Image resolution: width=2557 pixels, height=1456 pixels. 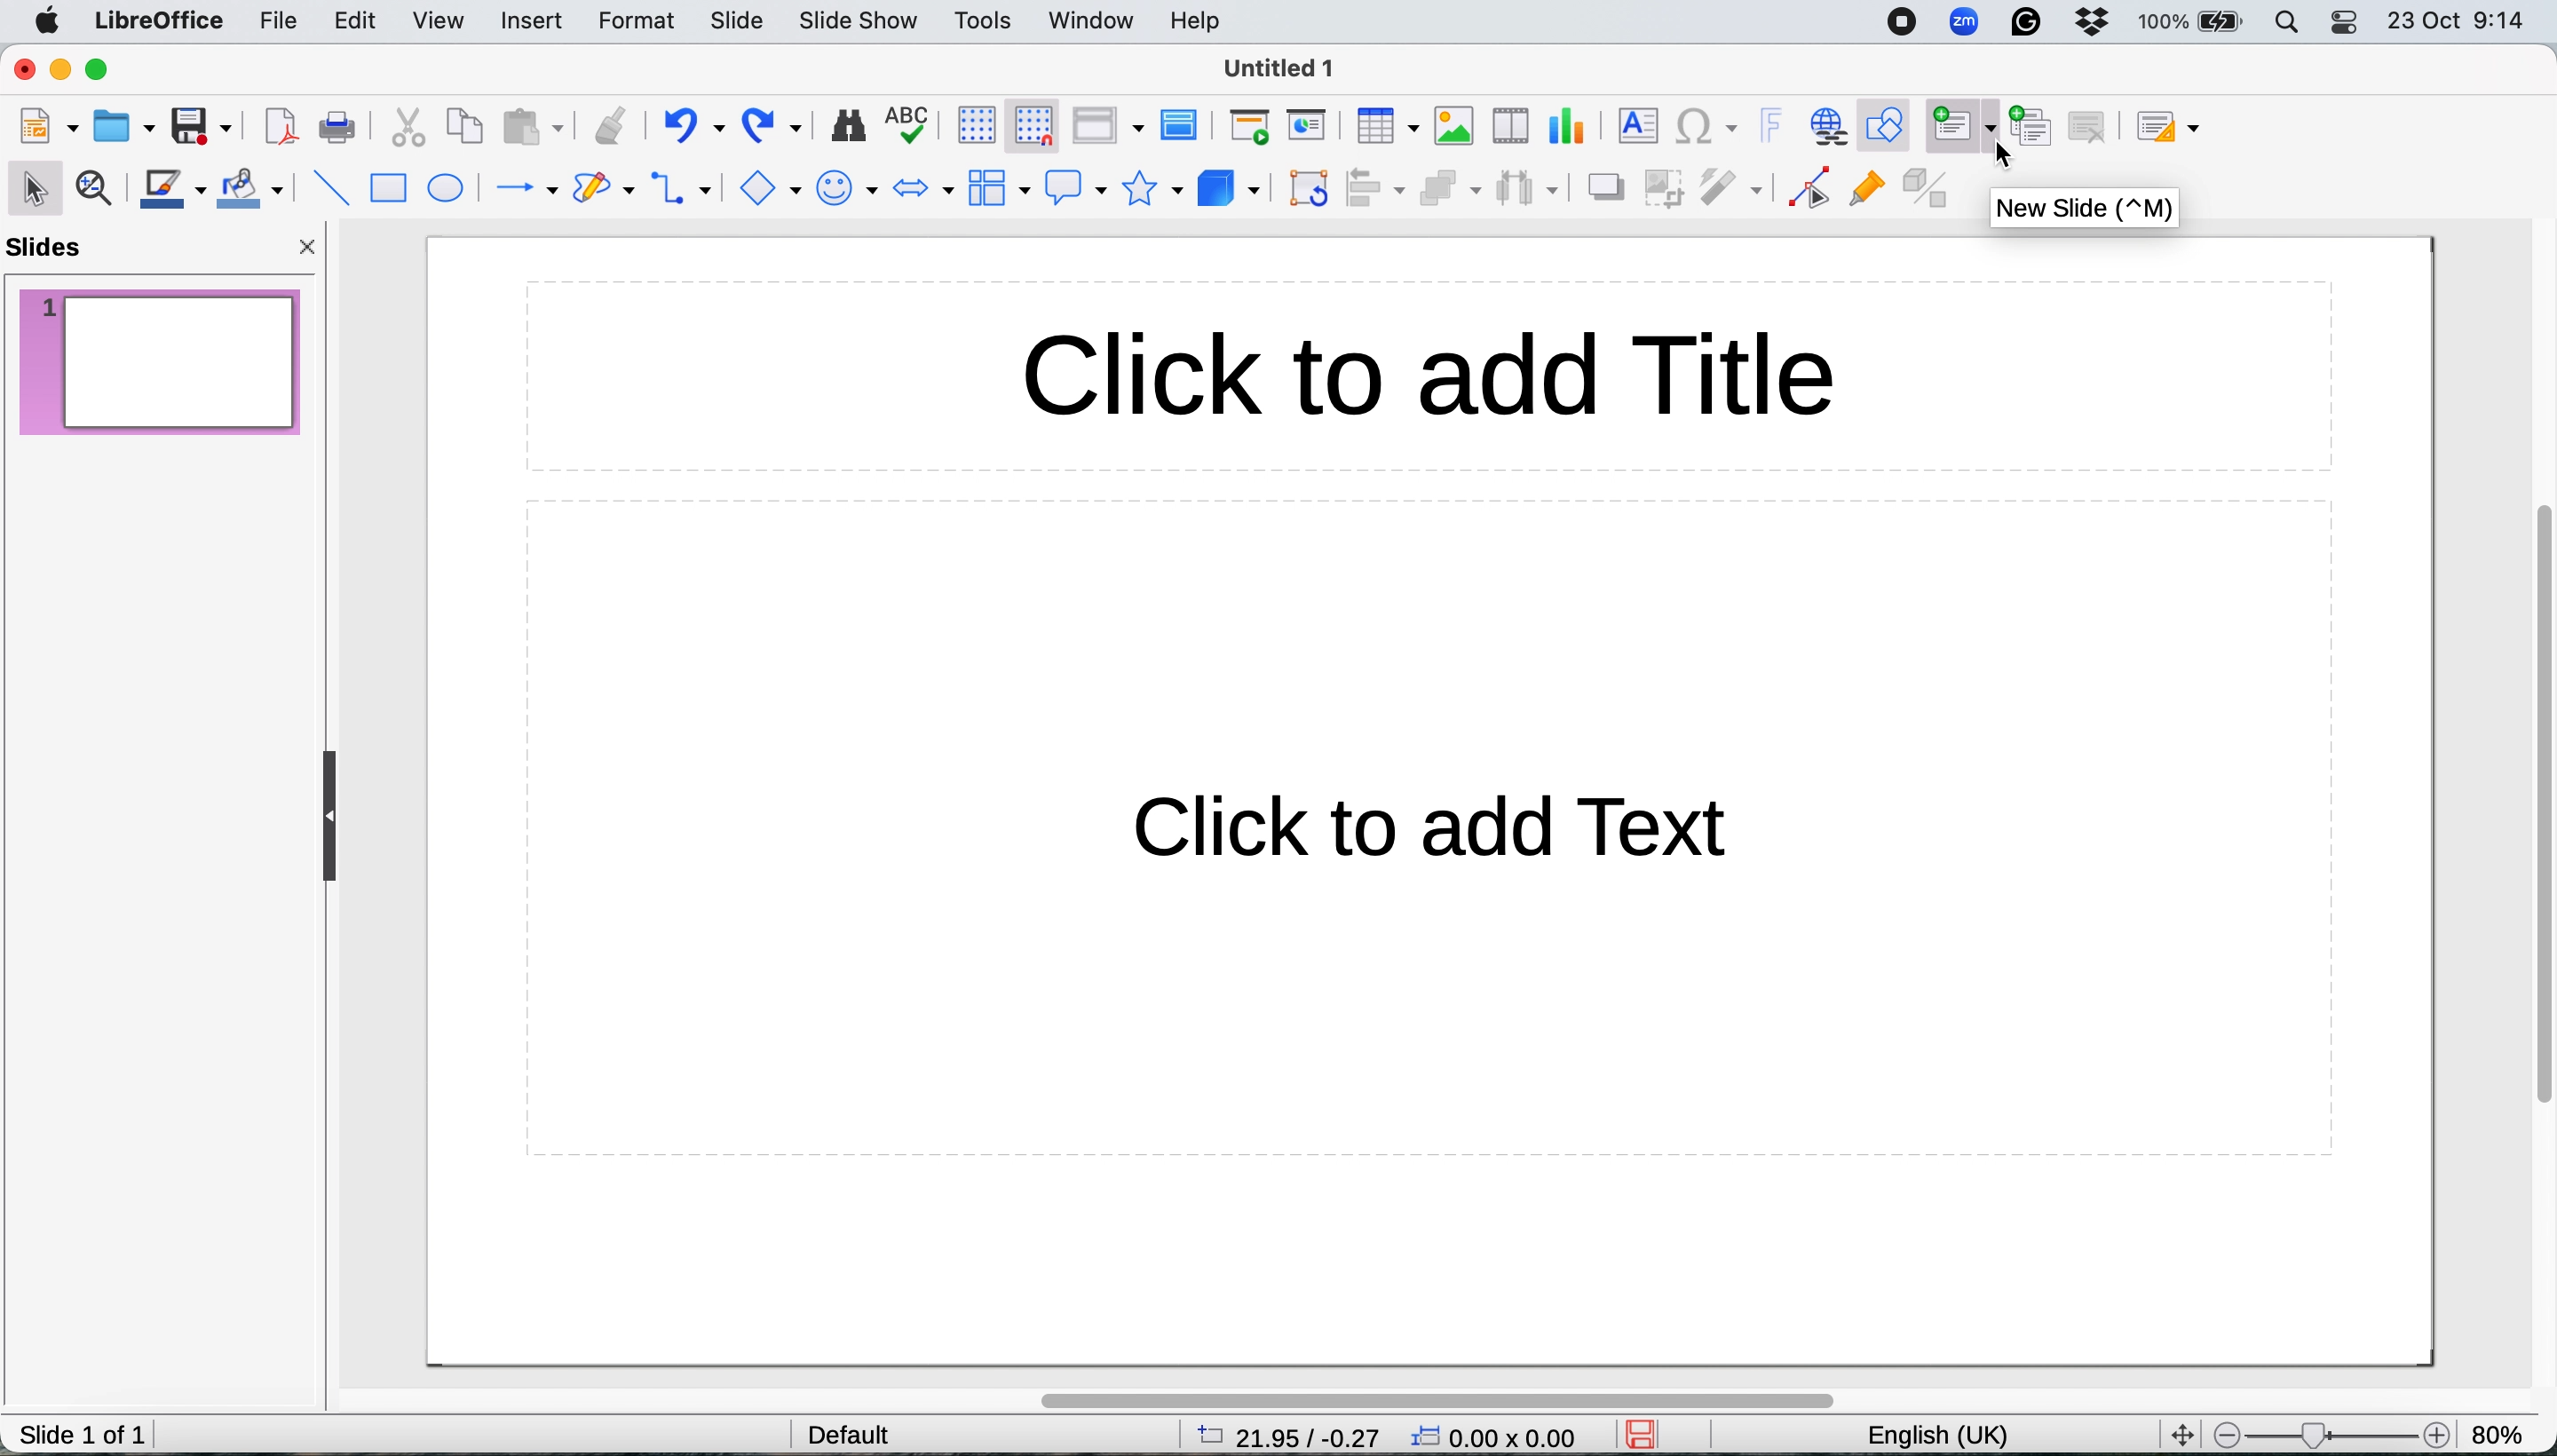 What do you see at coordinates (923, 189) in the screenshot?
I see `block arrows` at bounding box center [923, 189].